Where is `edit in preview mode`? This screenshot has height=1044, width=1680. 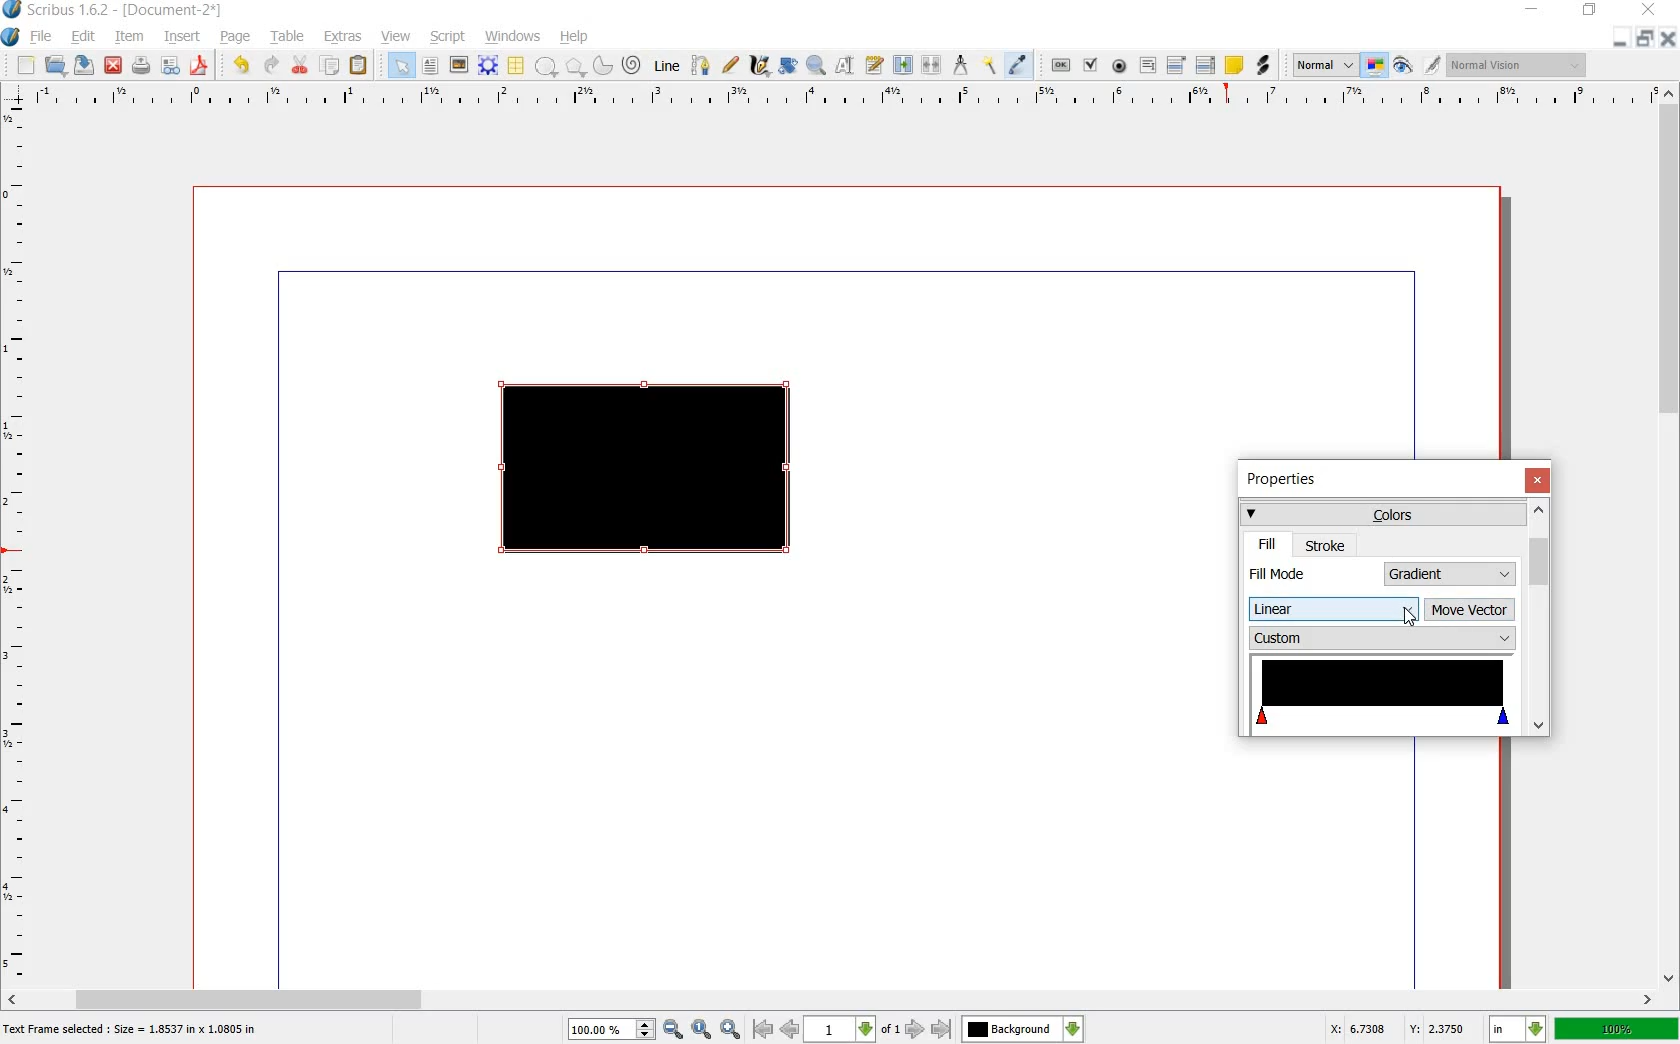 edit in preview mode is located at coordinates (1433, 66).